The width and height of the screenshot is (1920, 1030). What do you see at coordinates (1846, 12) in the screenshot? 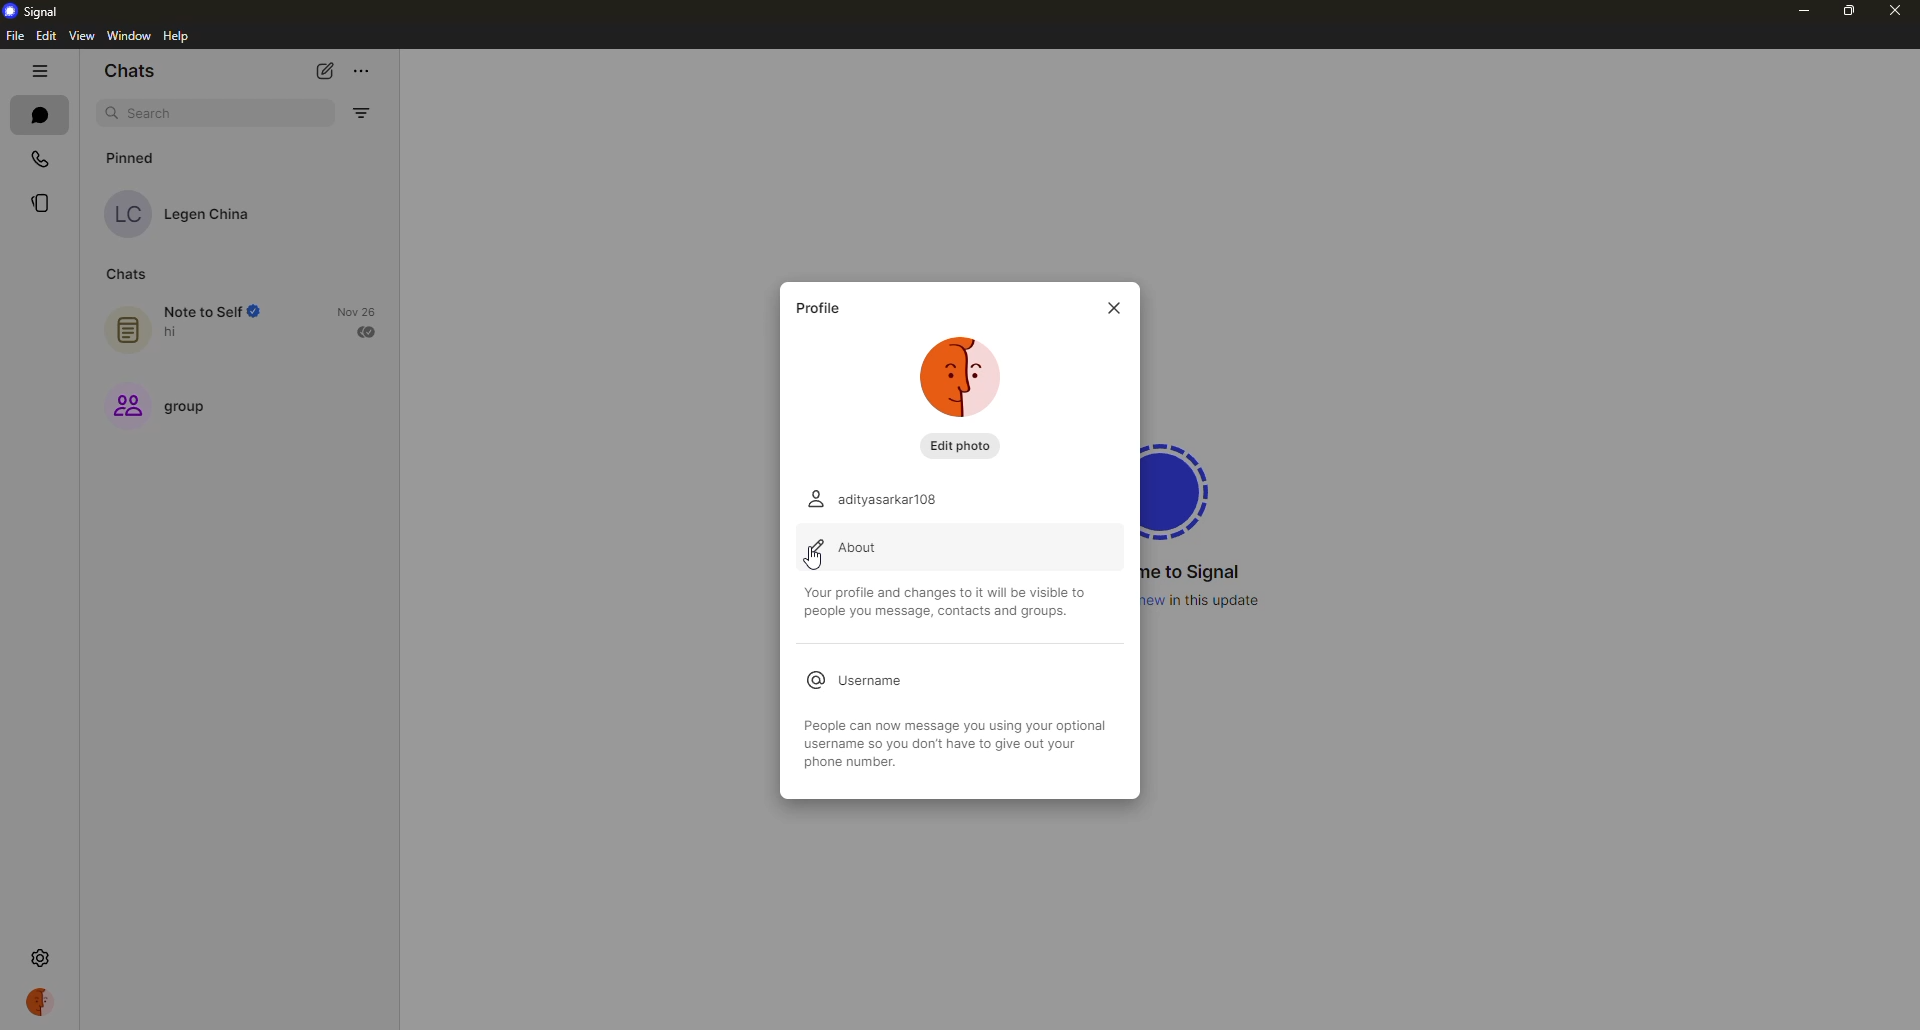
I see `maximize` at bounding box center [1846, 12].